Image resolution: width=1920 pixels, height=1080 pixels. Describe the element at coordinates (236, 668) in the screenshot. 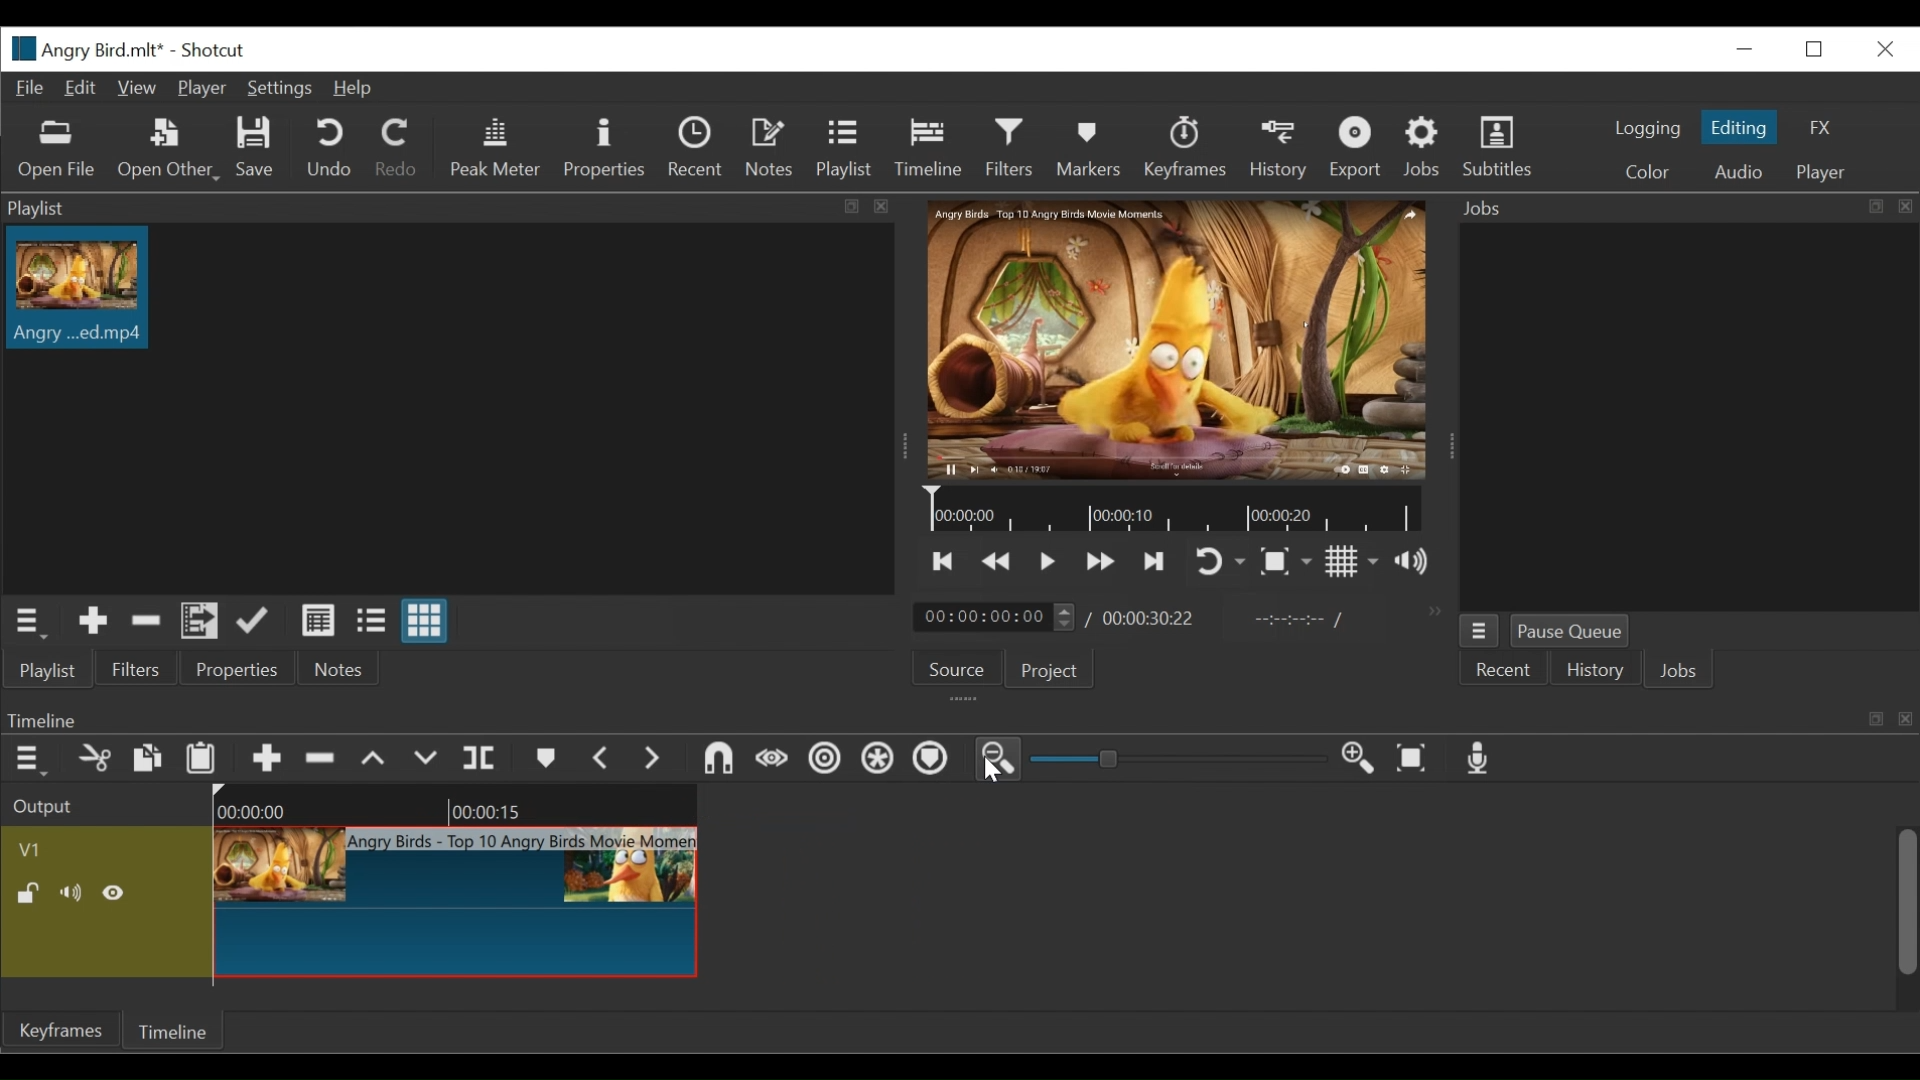

I see `Properties` at that location.